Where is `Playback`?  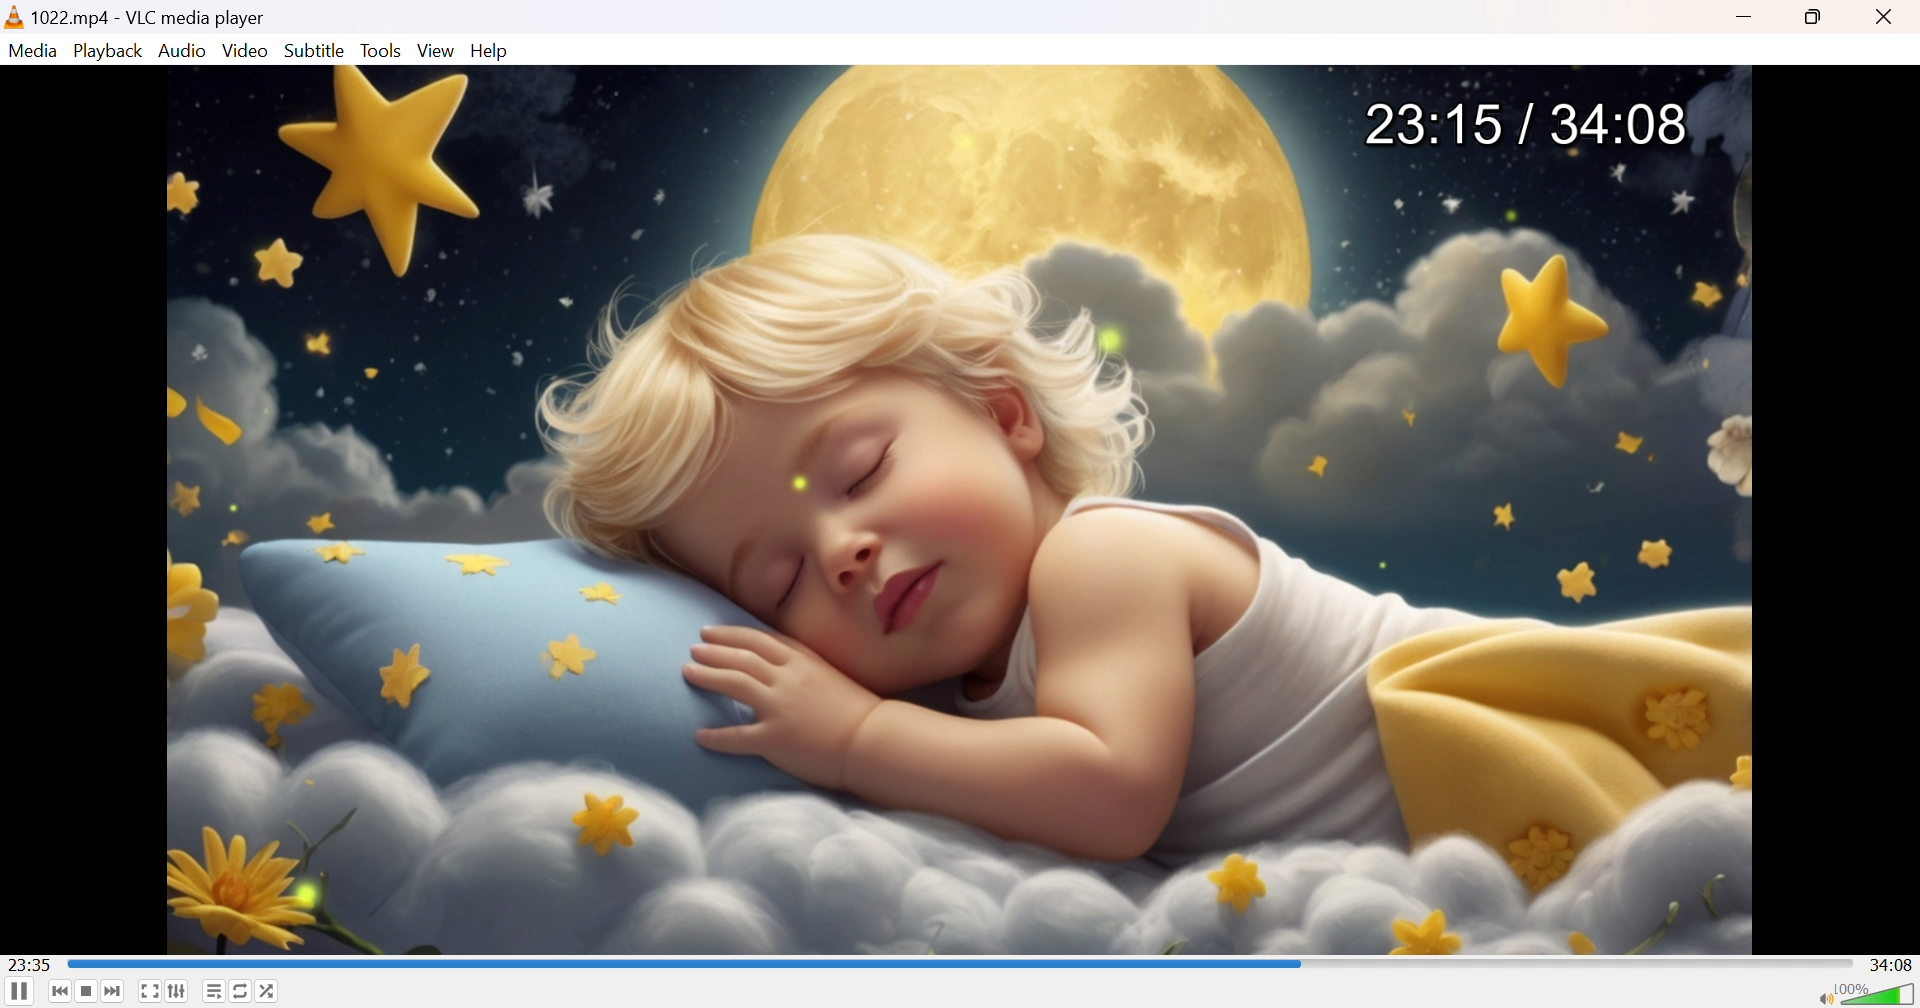
Playback is located at coordinates (108, 50).